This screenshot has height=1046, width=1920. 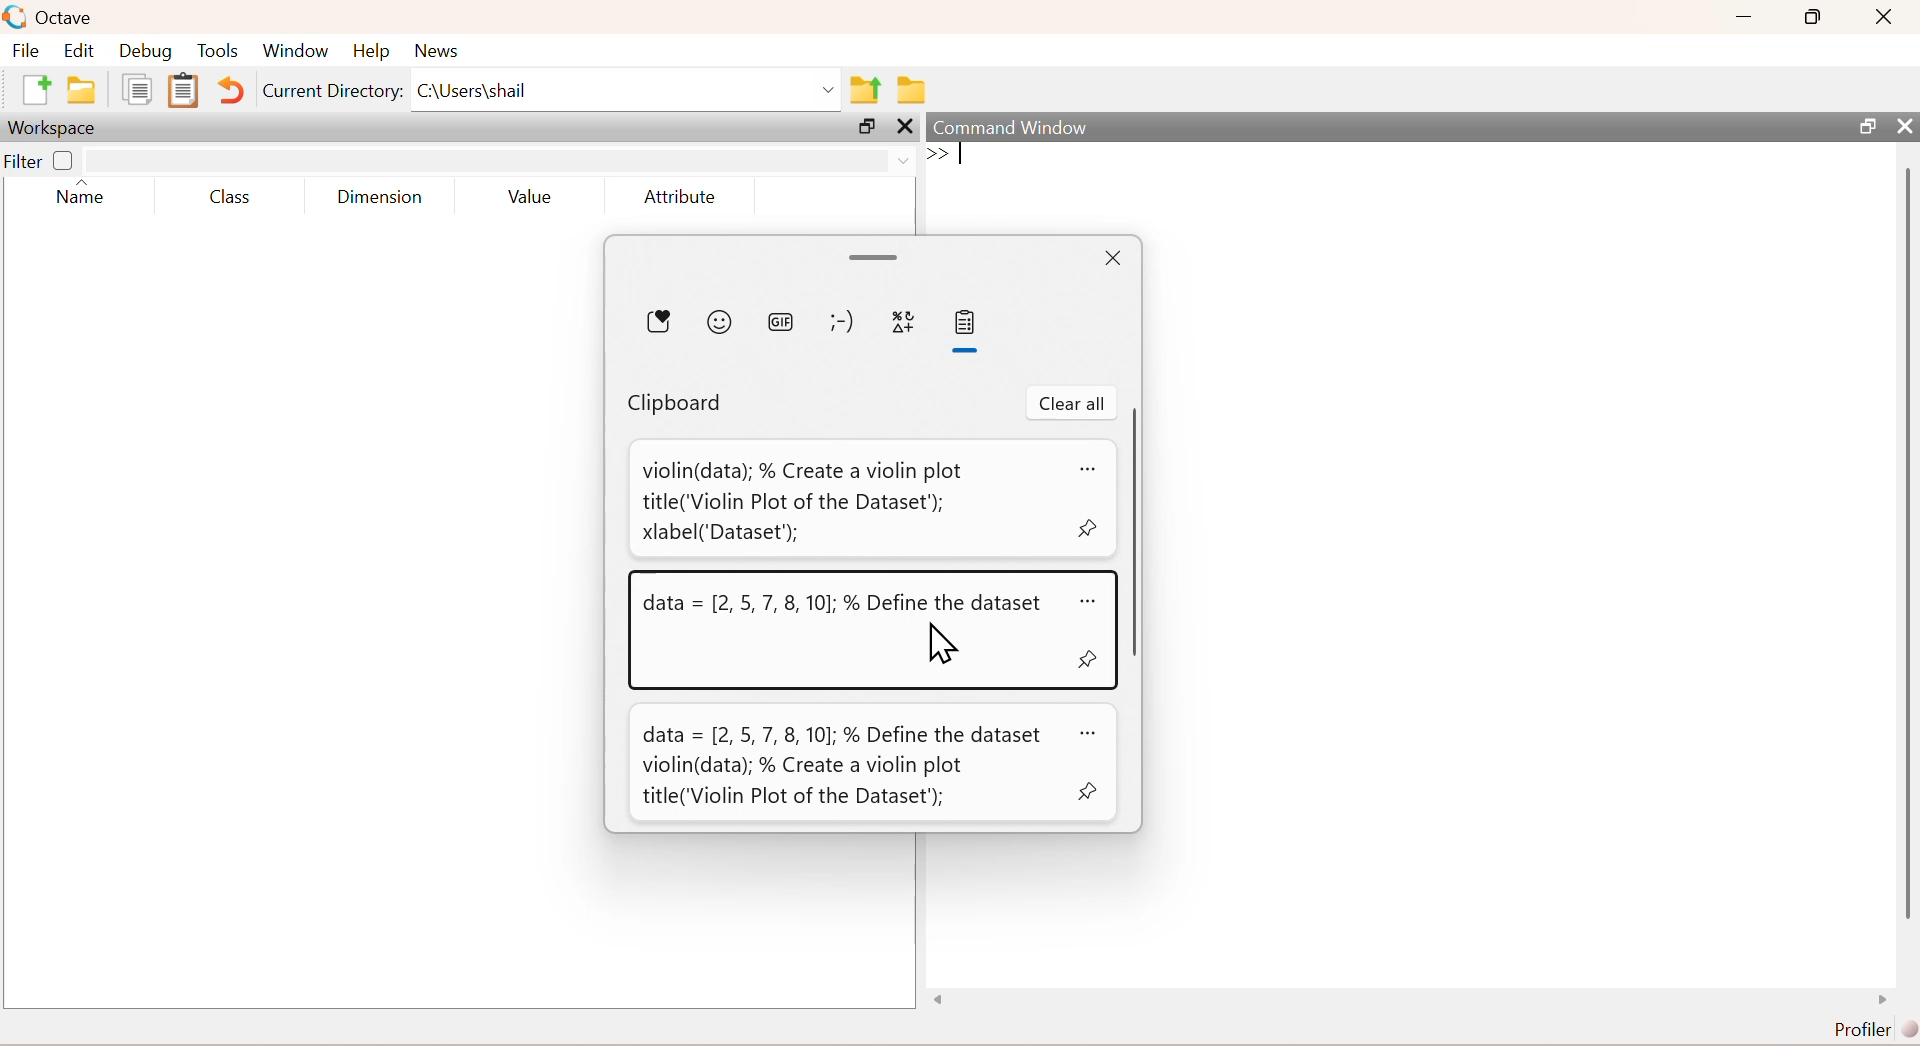 What do you see at coordinates (867, 126) in the screenshot?
I see `open in separate window` at bounding box center [867, 126].